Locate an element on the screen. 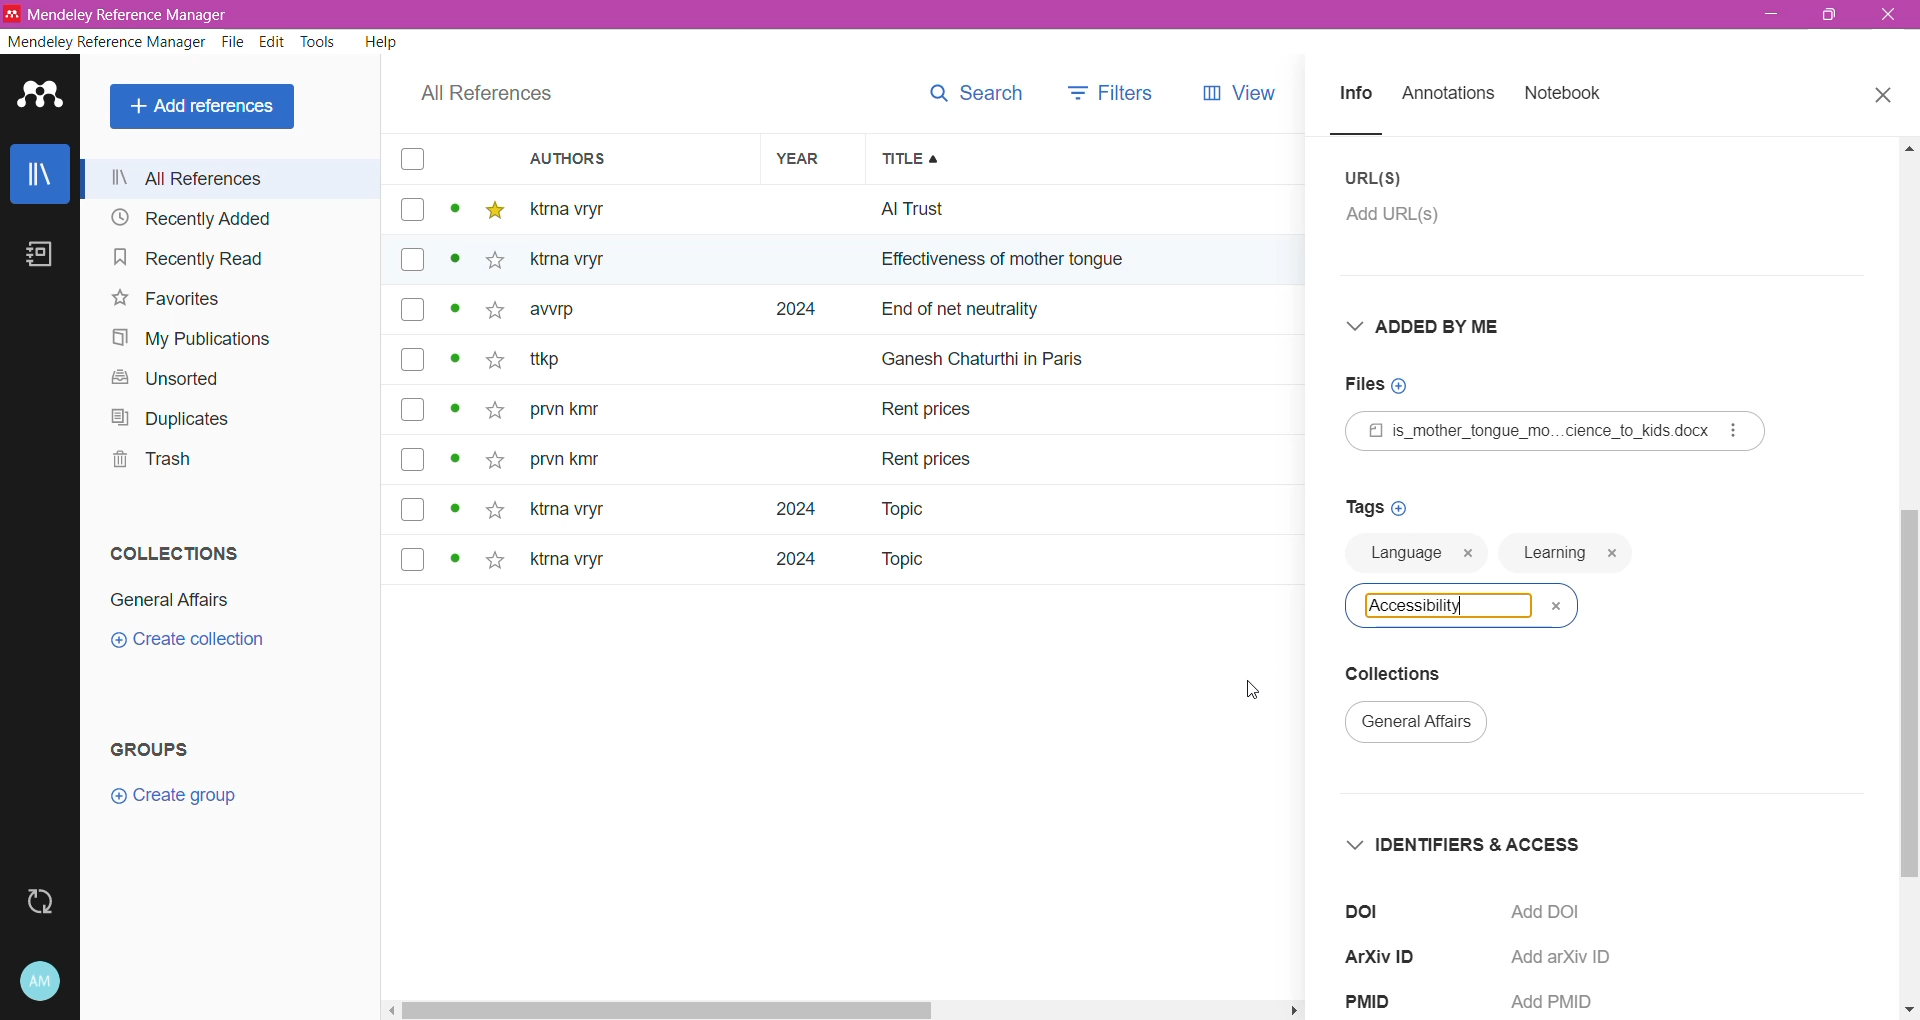 The height and width of the screenshot is (1020, 1920). end of net neutrally  is located at coordinates (1094, 312).